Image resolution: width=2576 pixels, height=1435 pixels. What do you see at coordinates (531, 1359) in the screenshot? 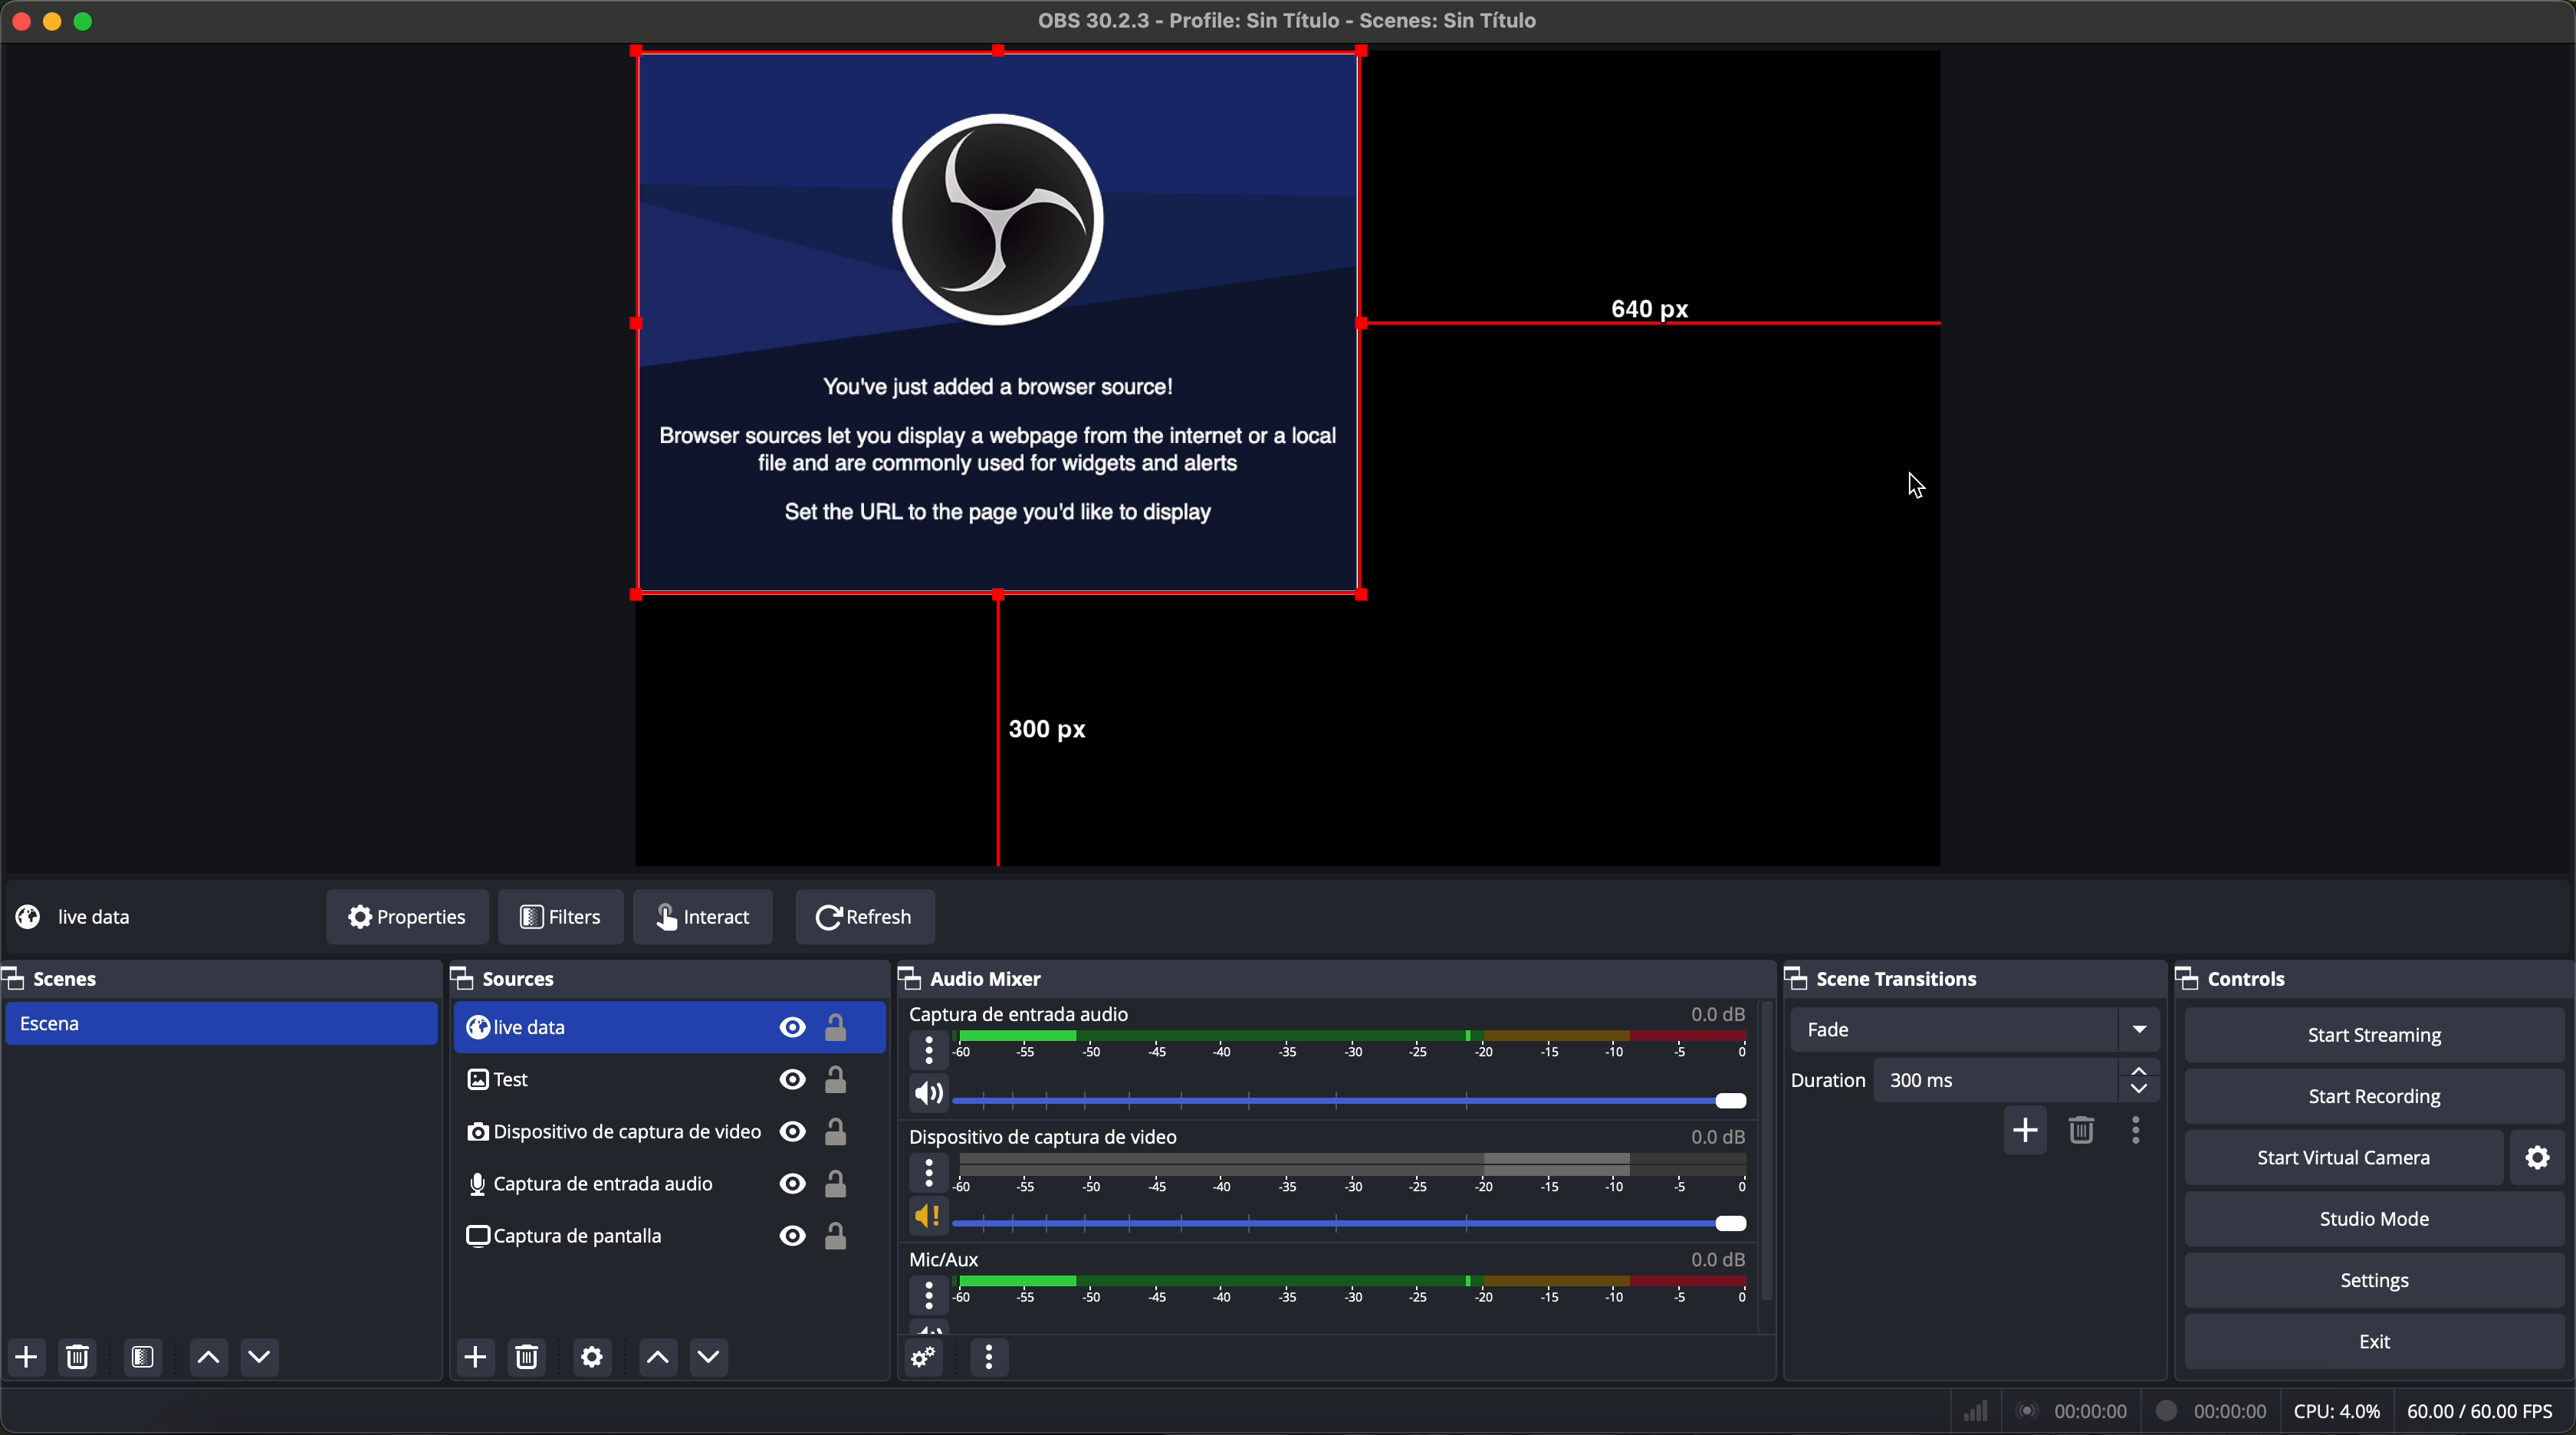
I see `remove selected sources` at bounding box center [531, 1359].